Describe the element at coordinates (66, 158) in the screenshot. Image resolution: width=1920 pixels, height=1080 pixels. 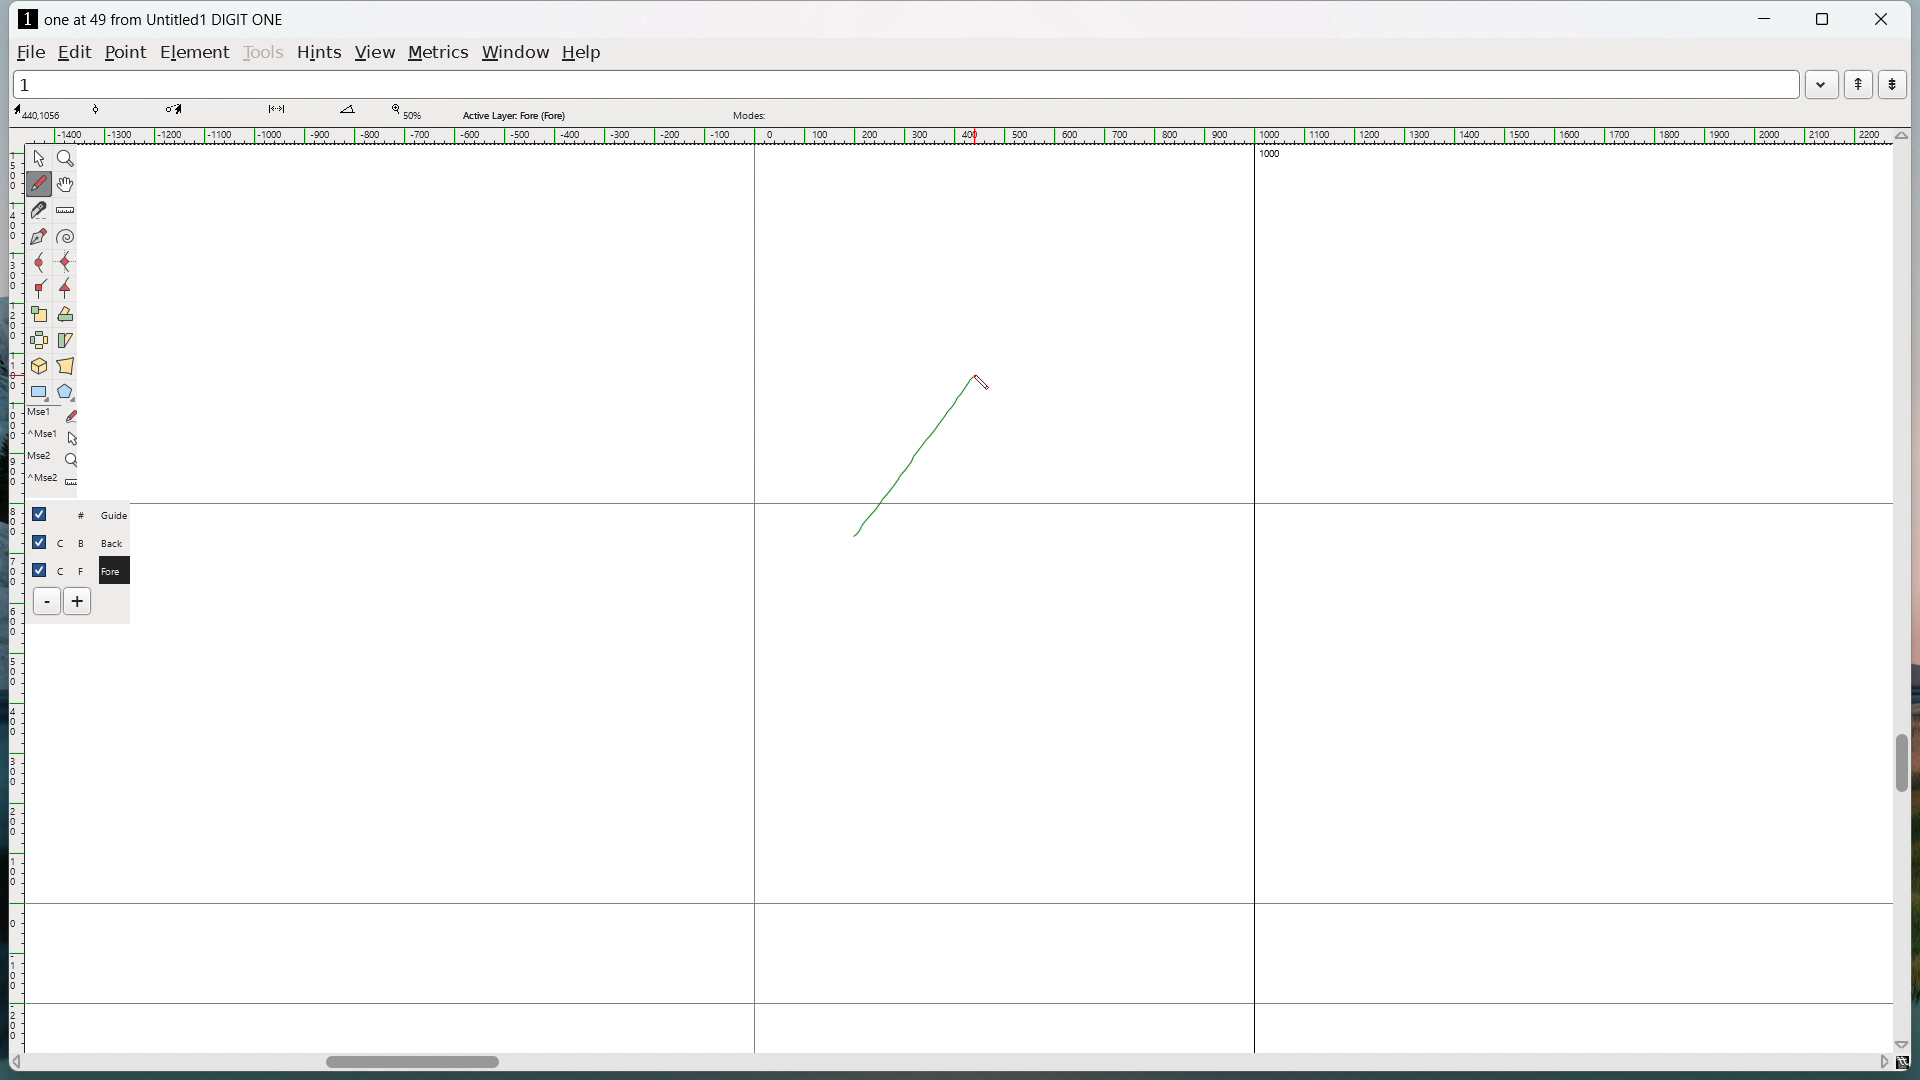
I see `magnify` at that location.